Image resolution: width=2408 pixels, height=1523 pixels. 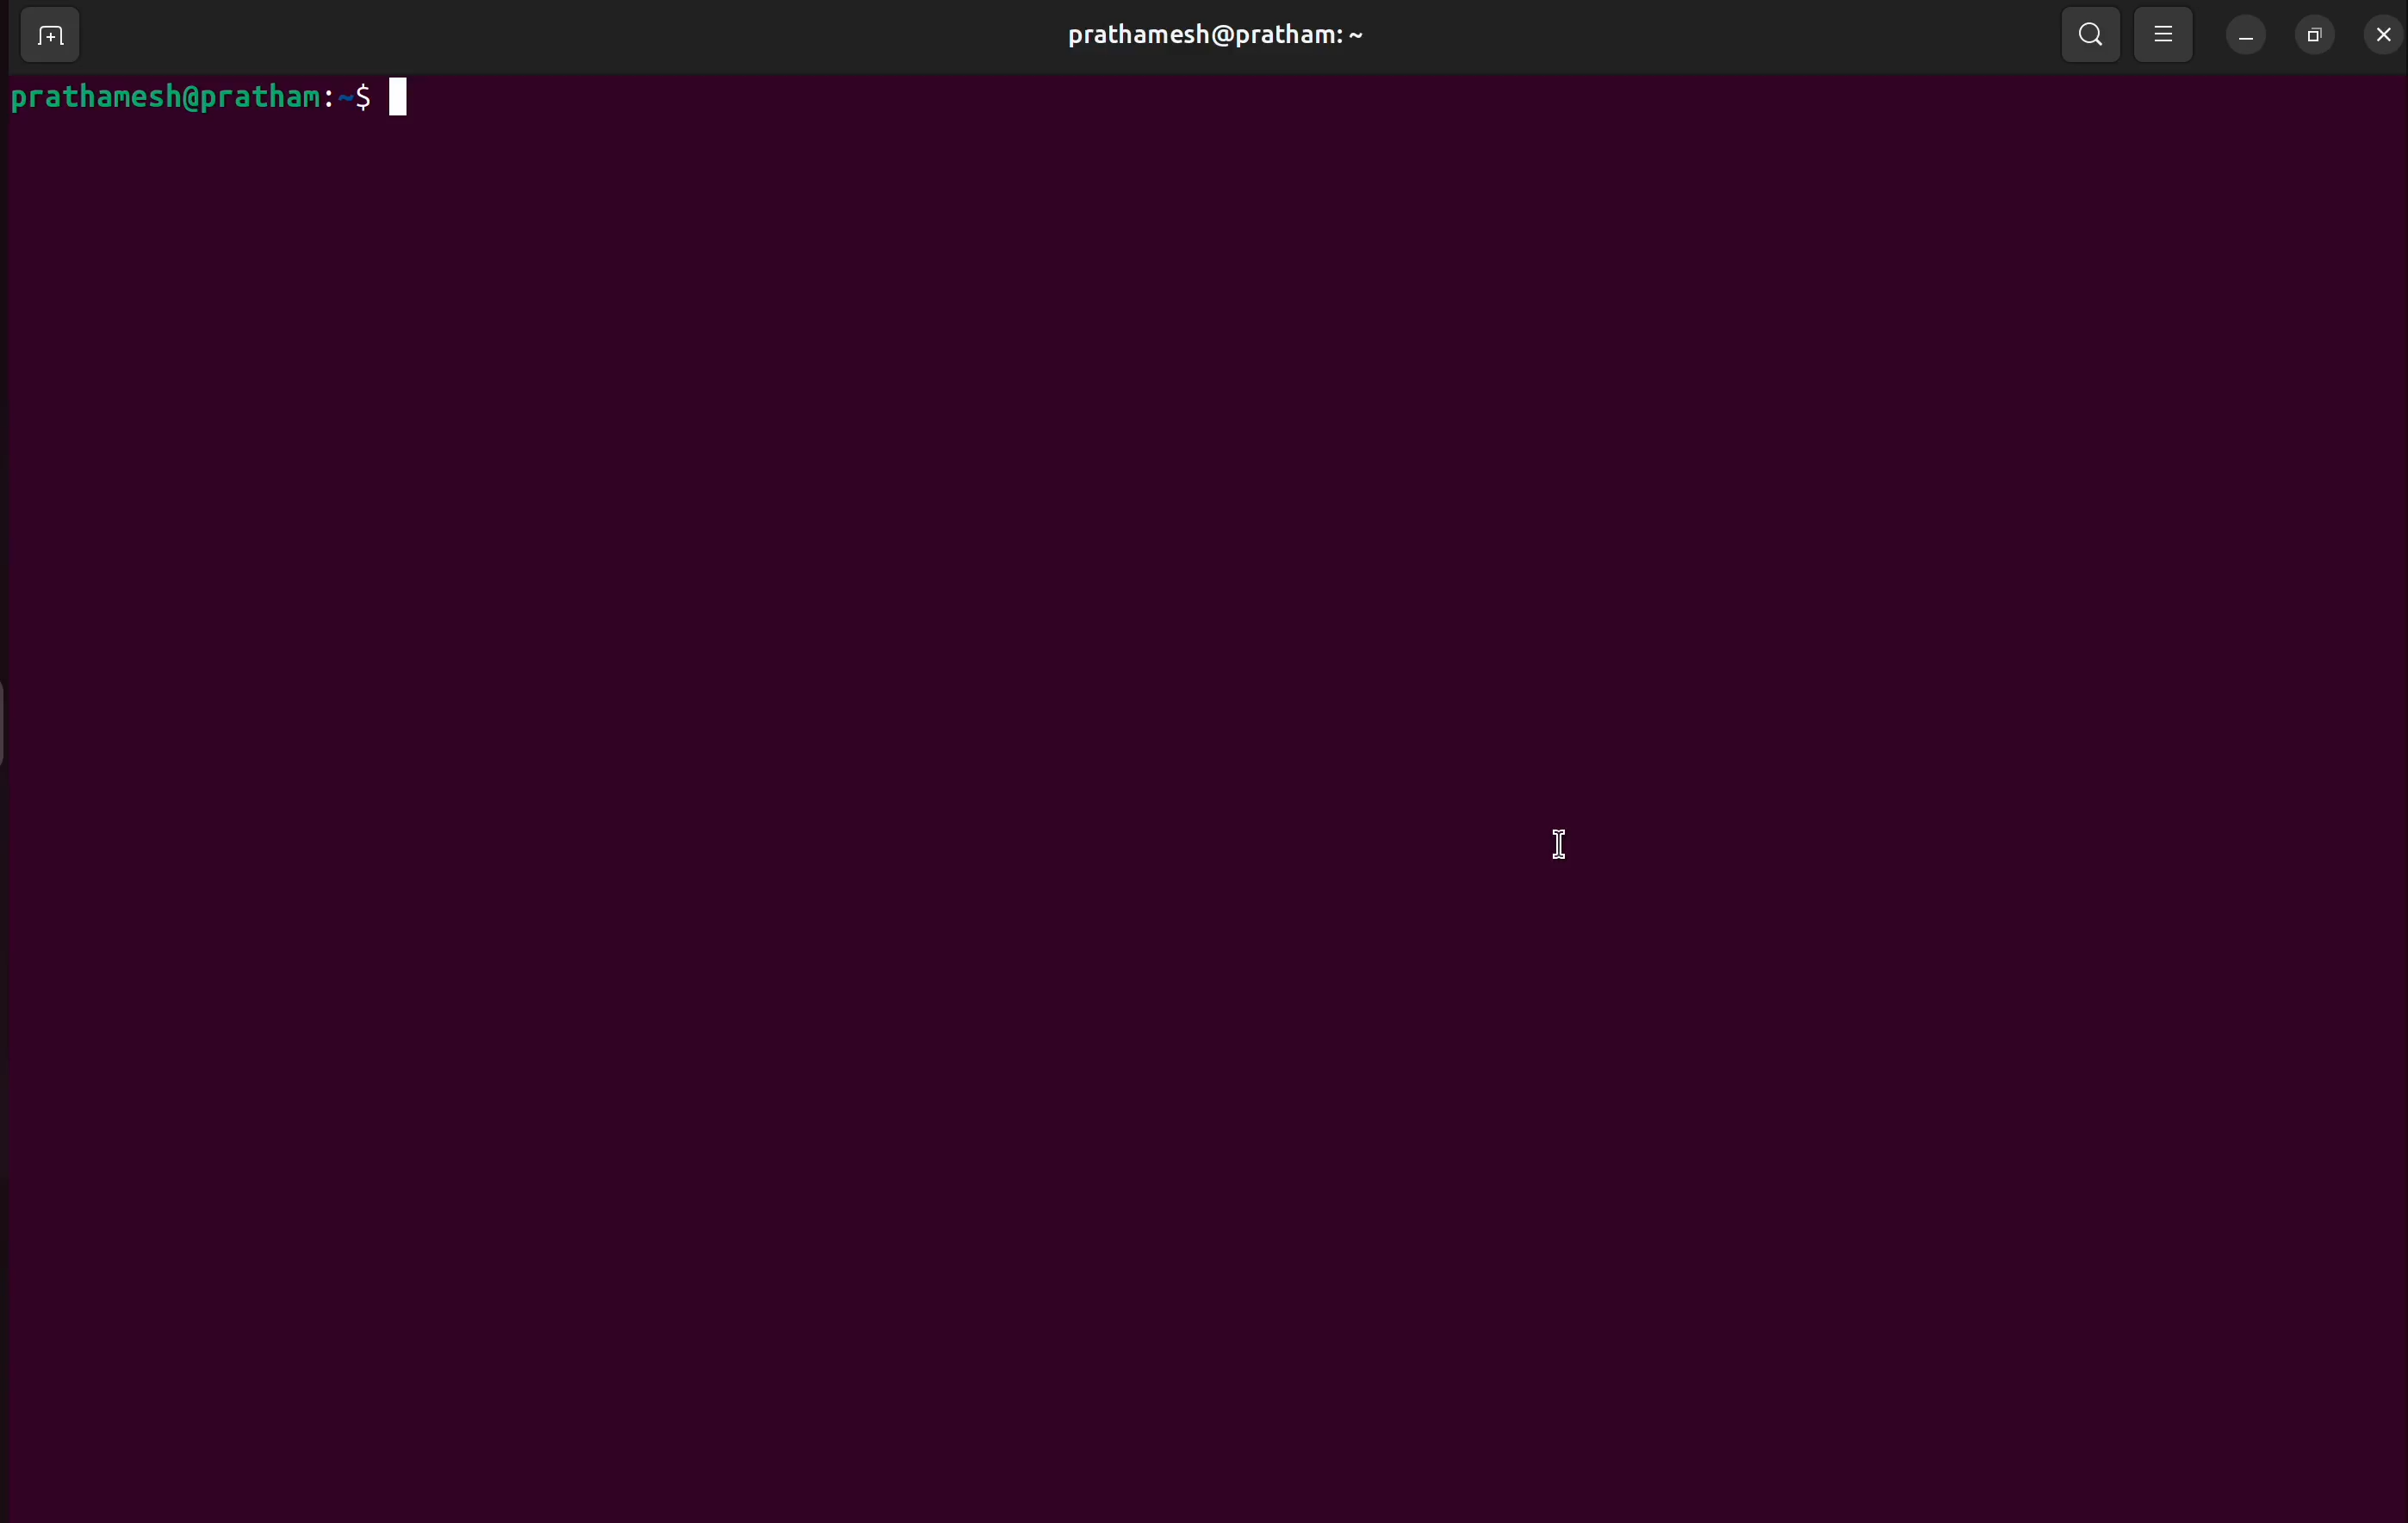 What do you see at coordinates (2095, 32) in the screenshot?
I see `search` at bounding box center [2095, 32].